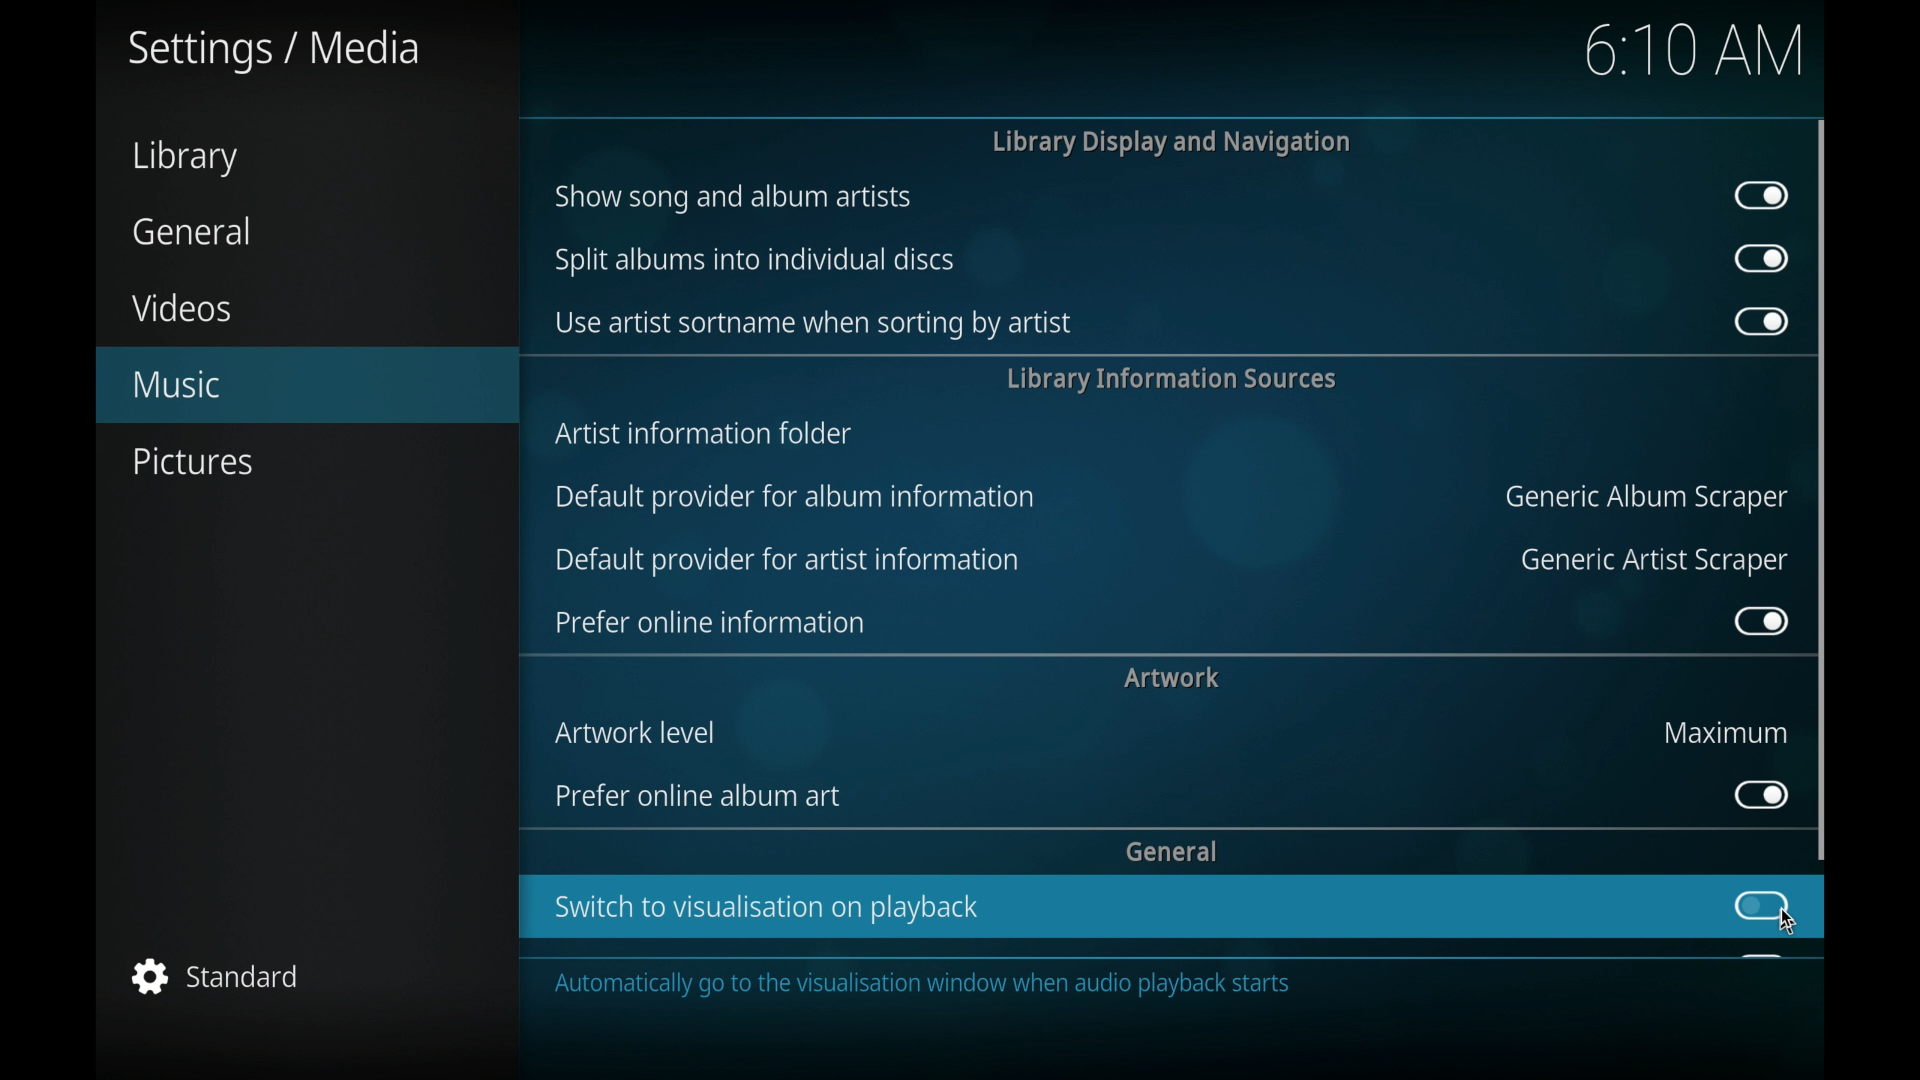  Describe the element at coordinates (1762, 196) in the screenshot. I see `toggle button` at that location.